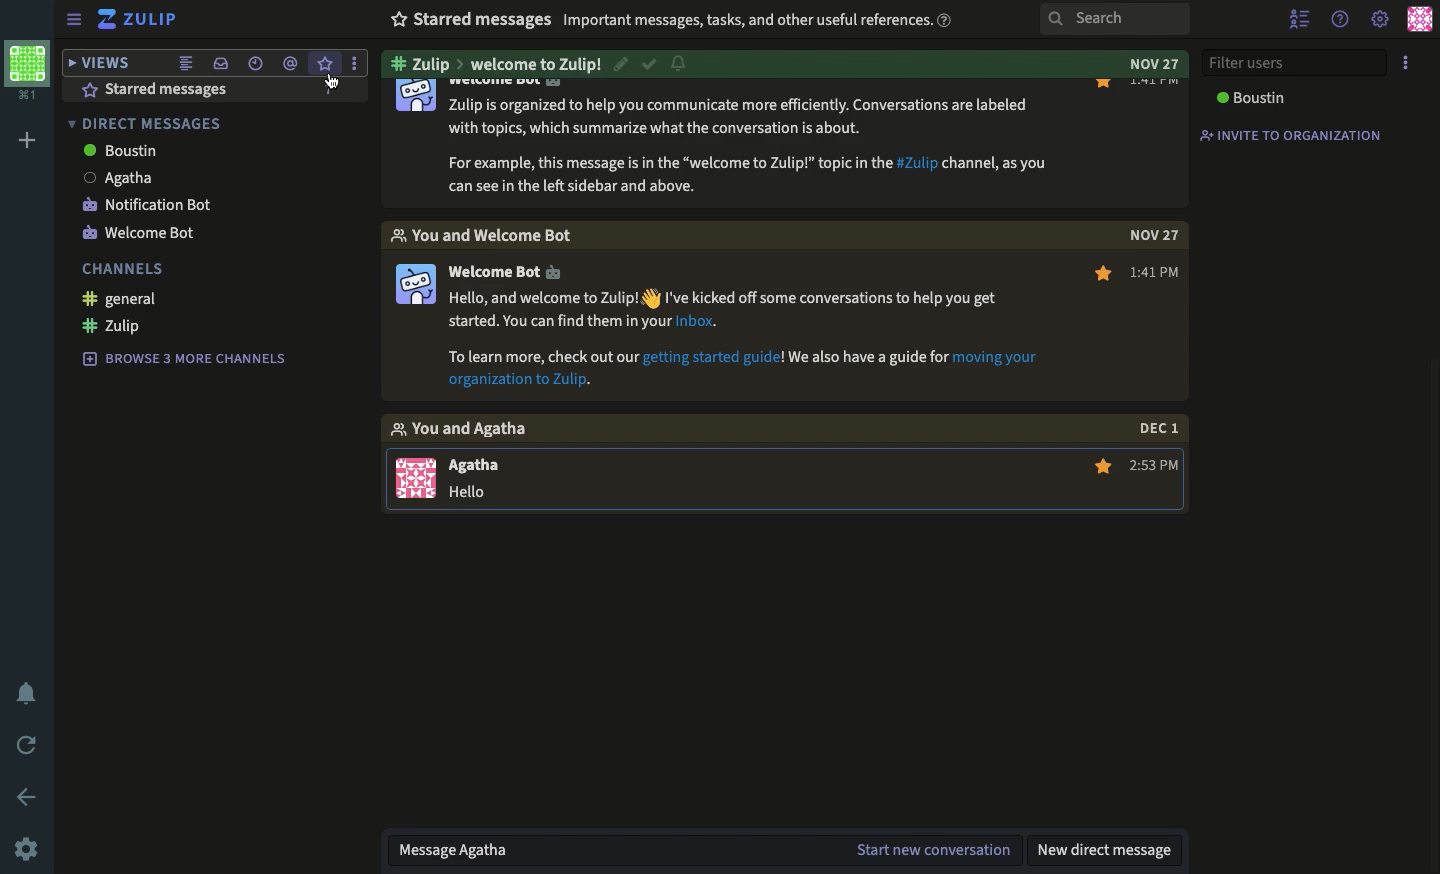 This screenshot has height=874, width=1440. What do you see at coordinates (715, 356) in the screenshot?
I see ` getting started guide!` at bounding box center [715, 356].